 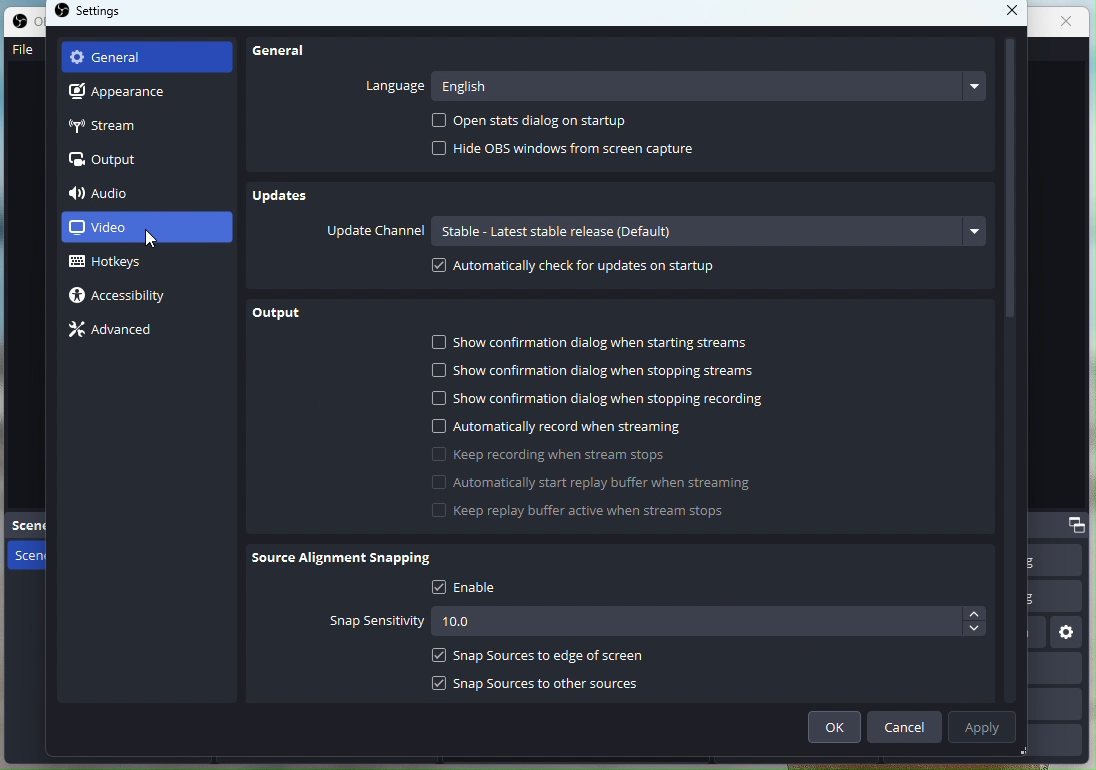 What do you see at coordinates (63, 13) in the screenshot?
I see `OBS studio logo` at bounding box center [63, 13].